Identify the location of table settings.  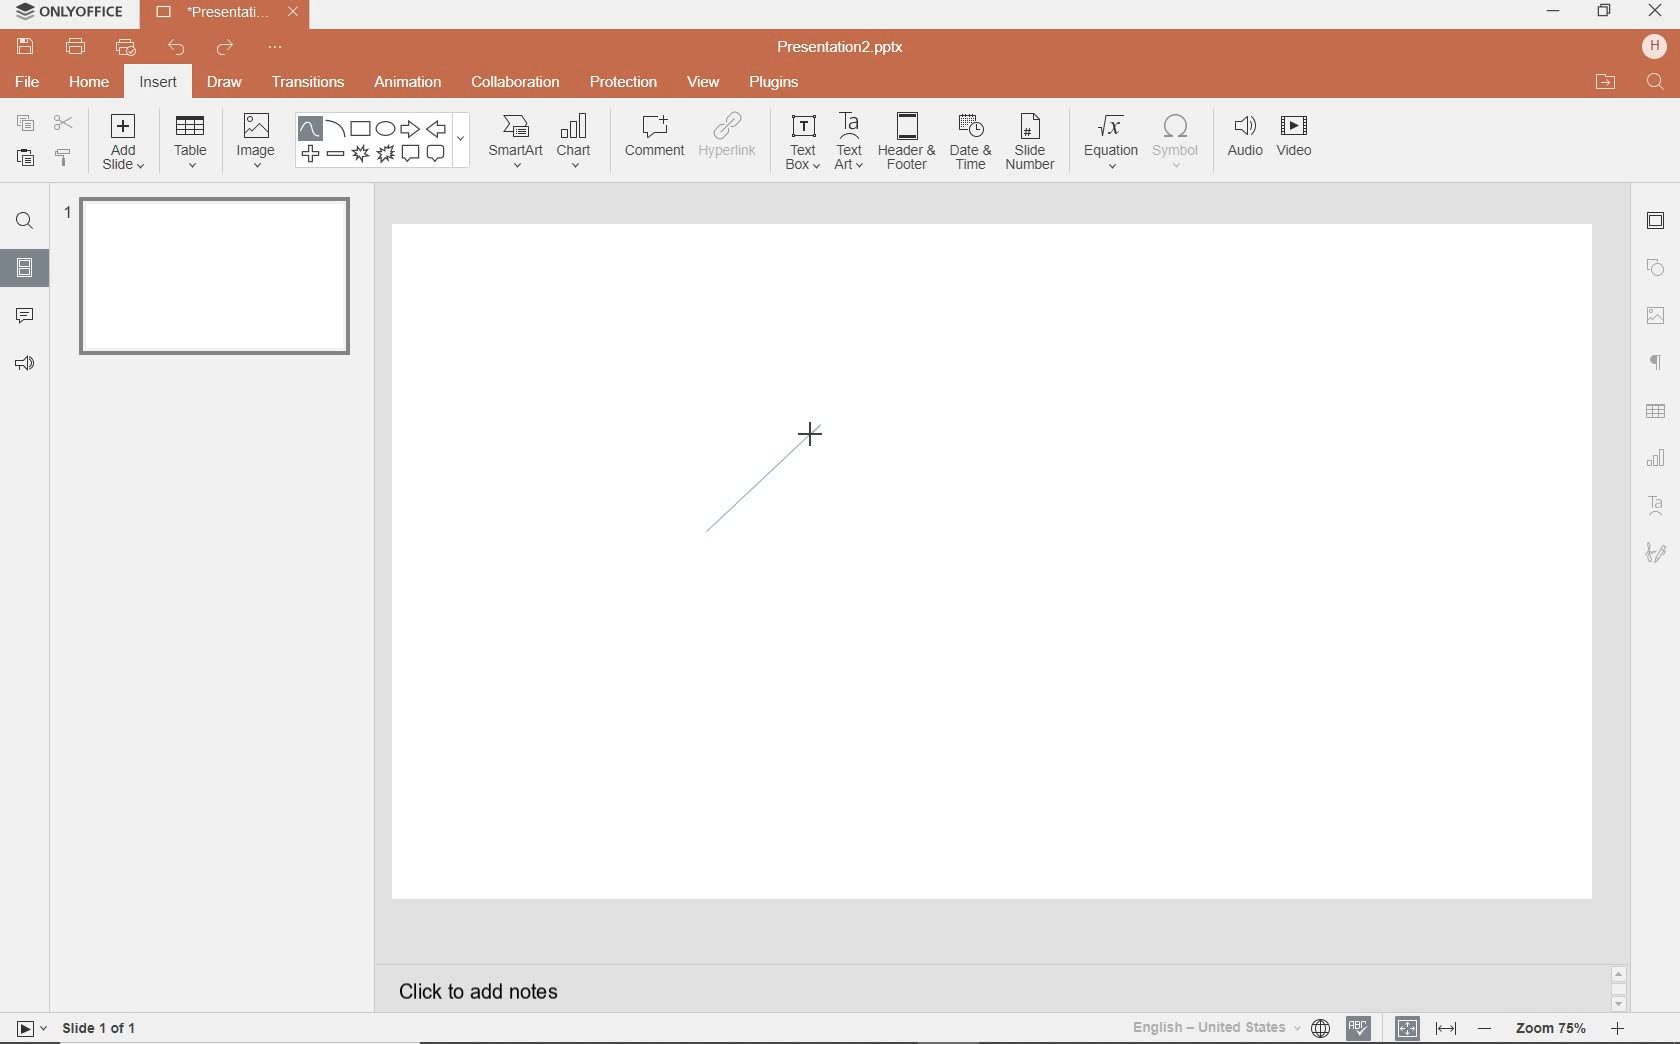
(1658, 409).